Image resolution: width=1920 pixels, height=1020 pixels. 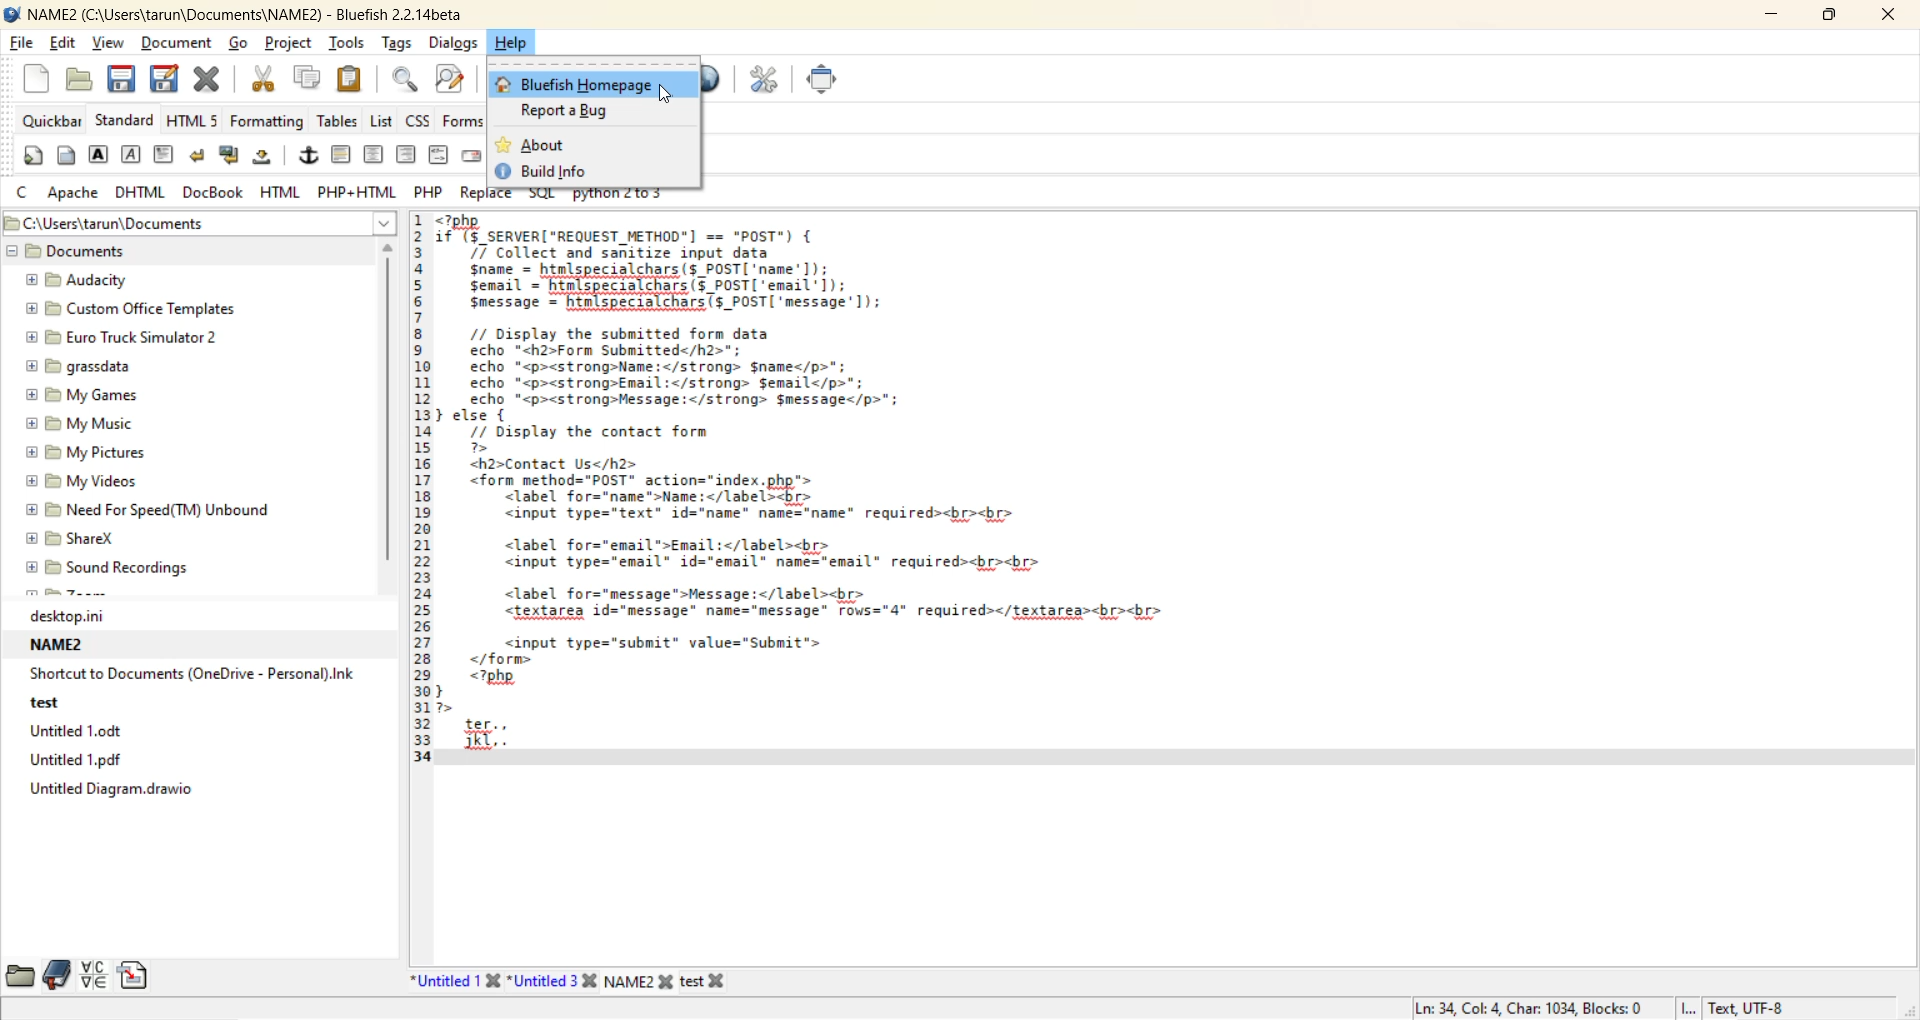 I want to click on vertical scroll bar, so click(x=387, y=410).